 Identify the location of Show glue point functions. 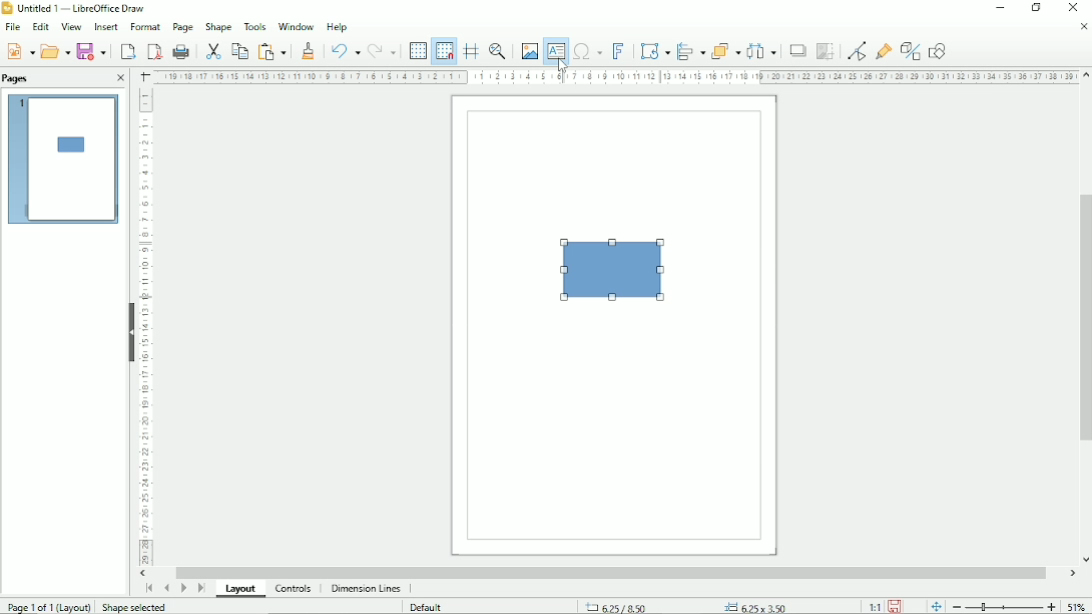
(885, 48).